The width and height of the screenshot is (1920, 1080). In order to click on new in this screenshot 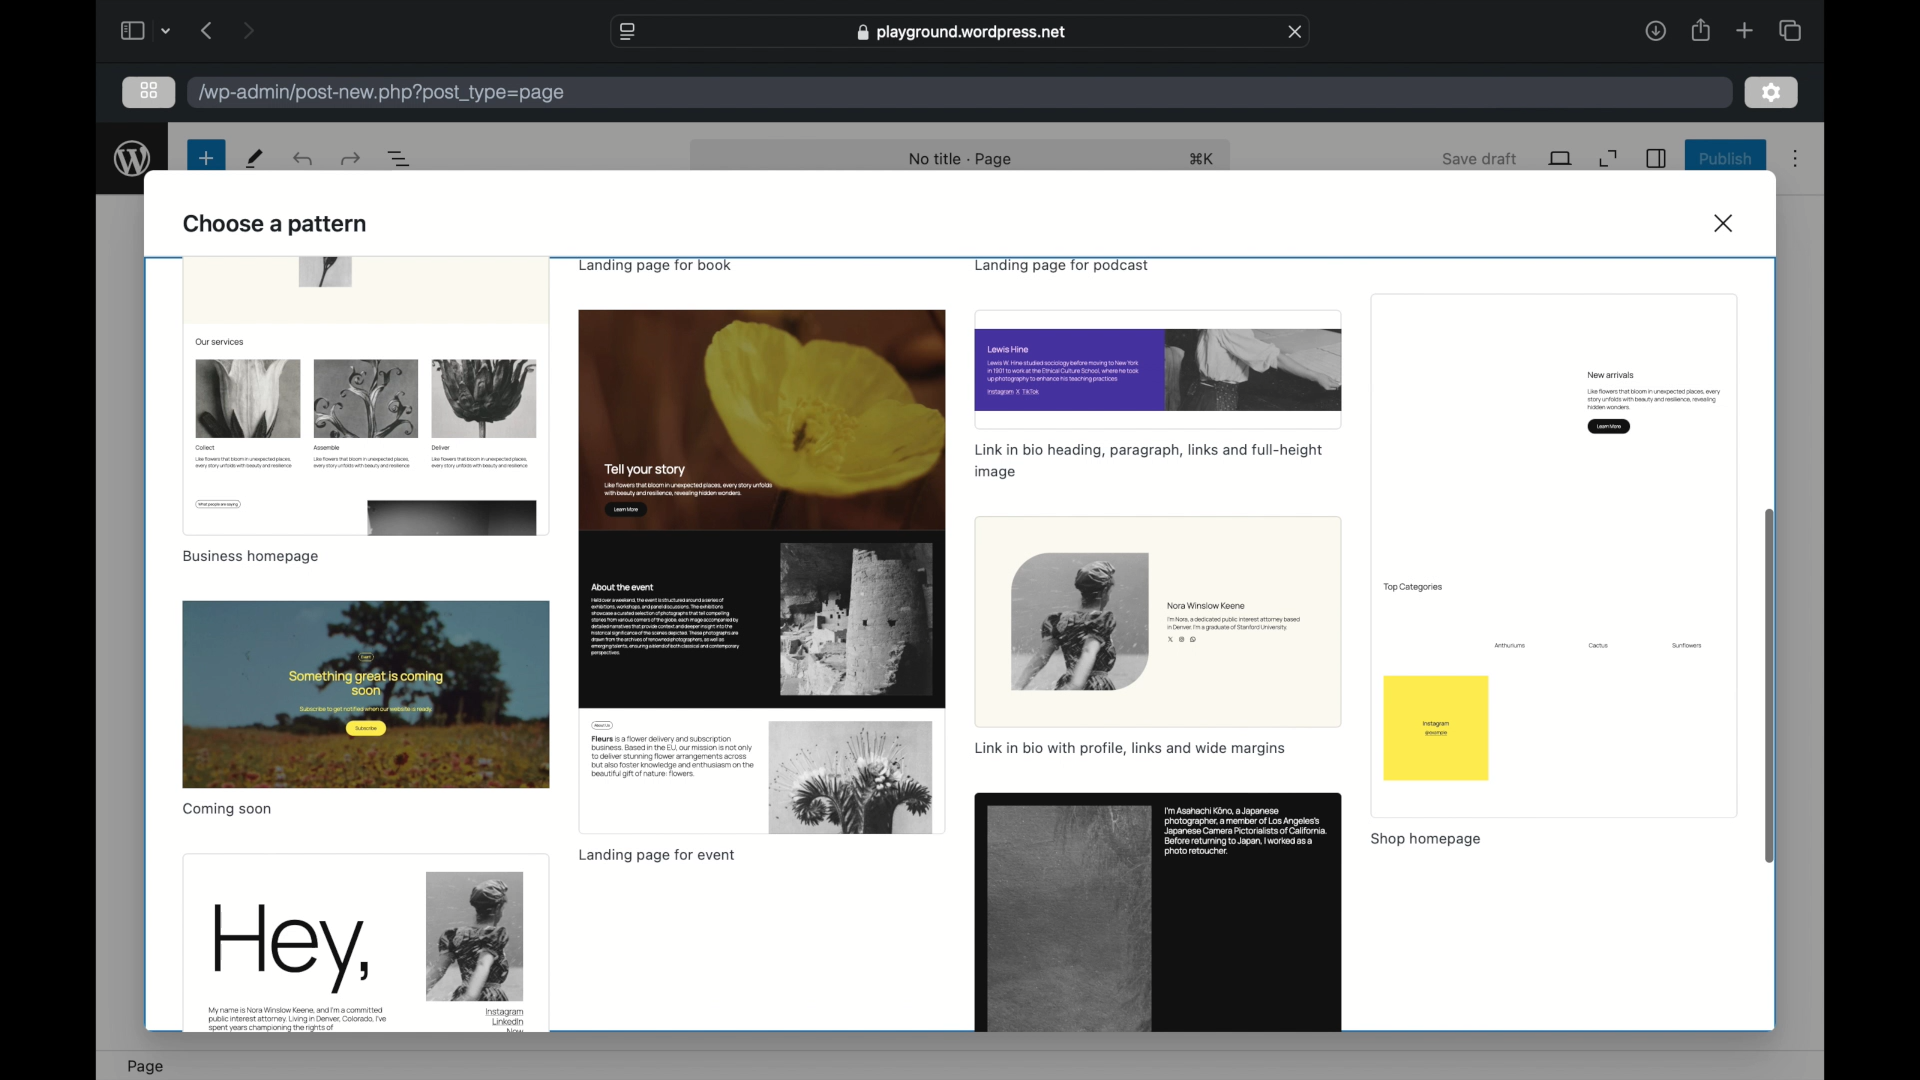, I will do `click(206, 159)`.